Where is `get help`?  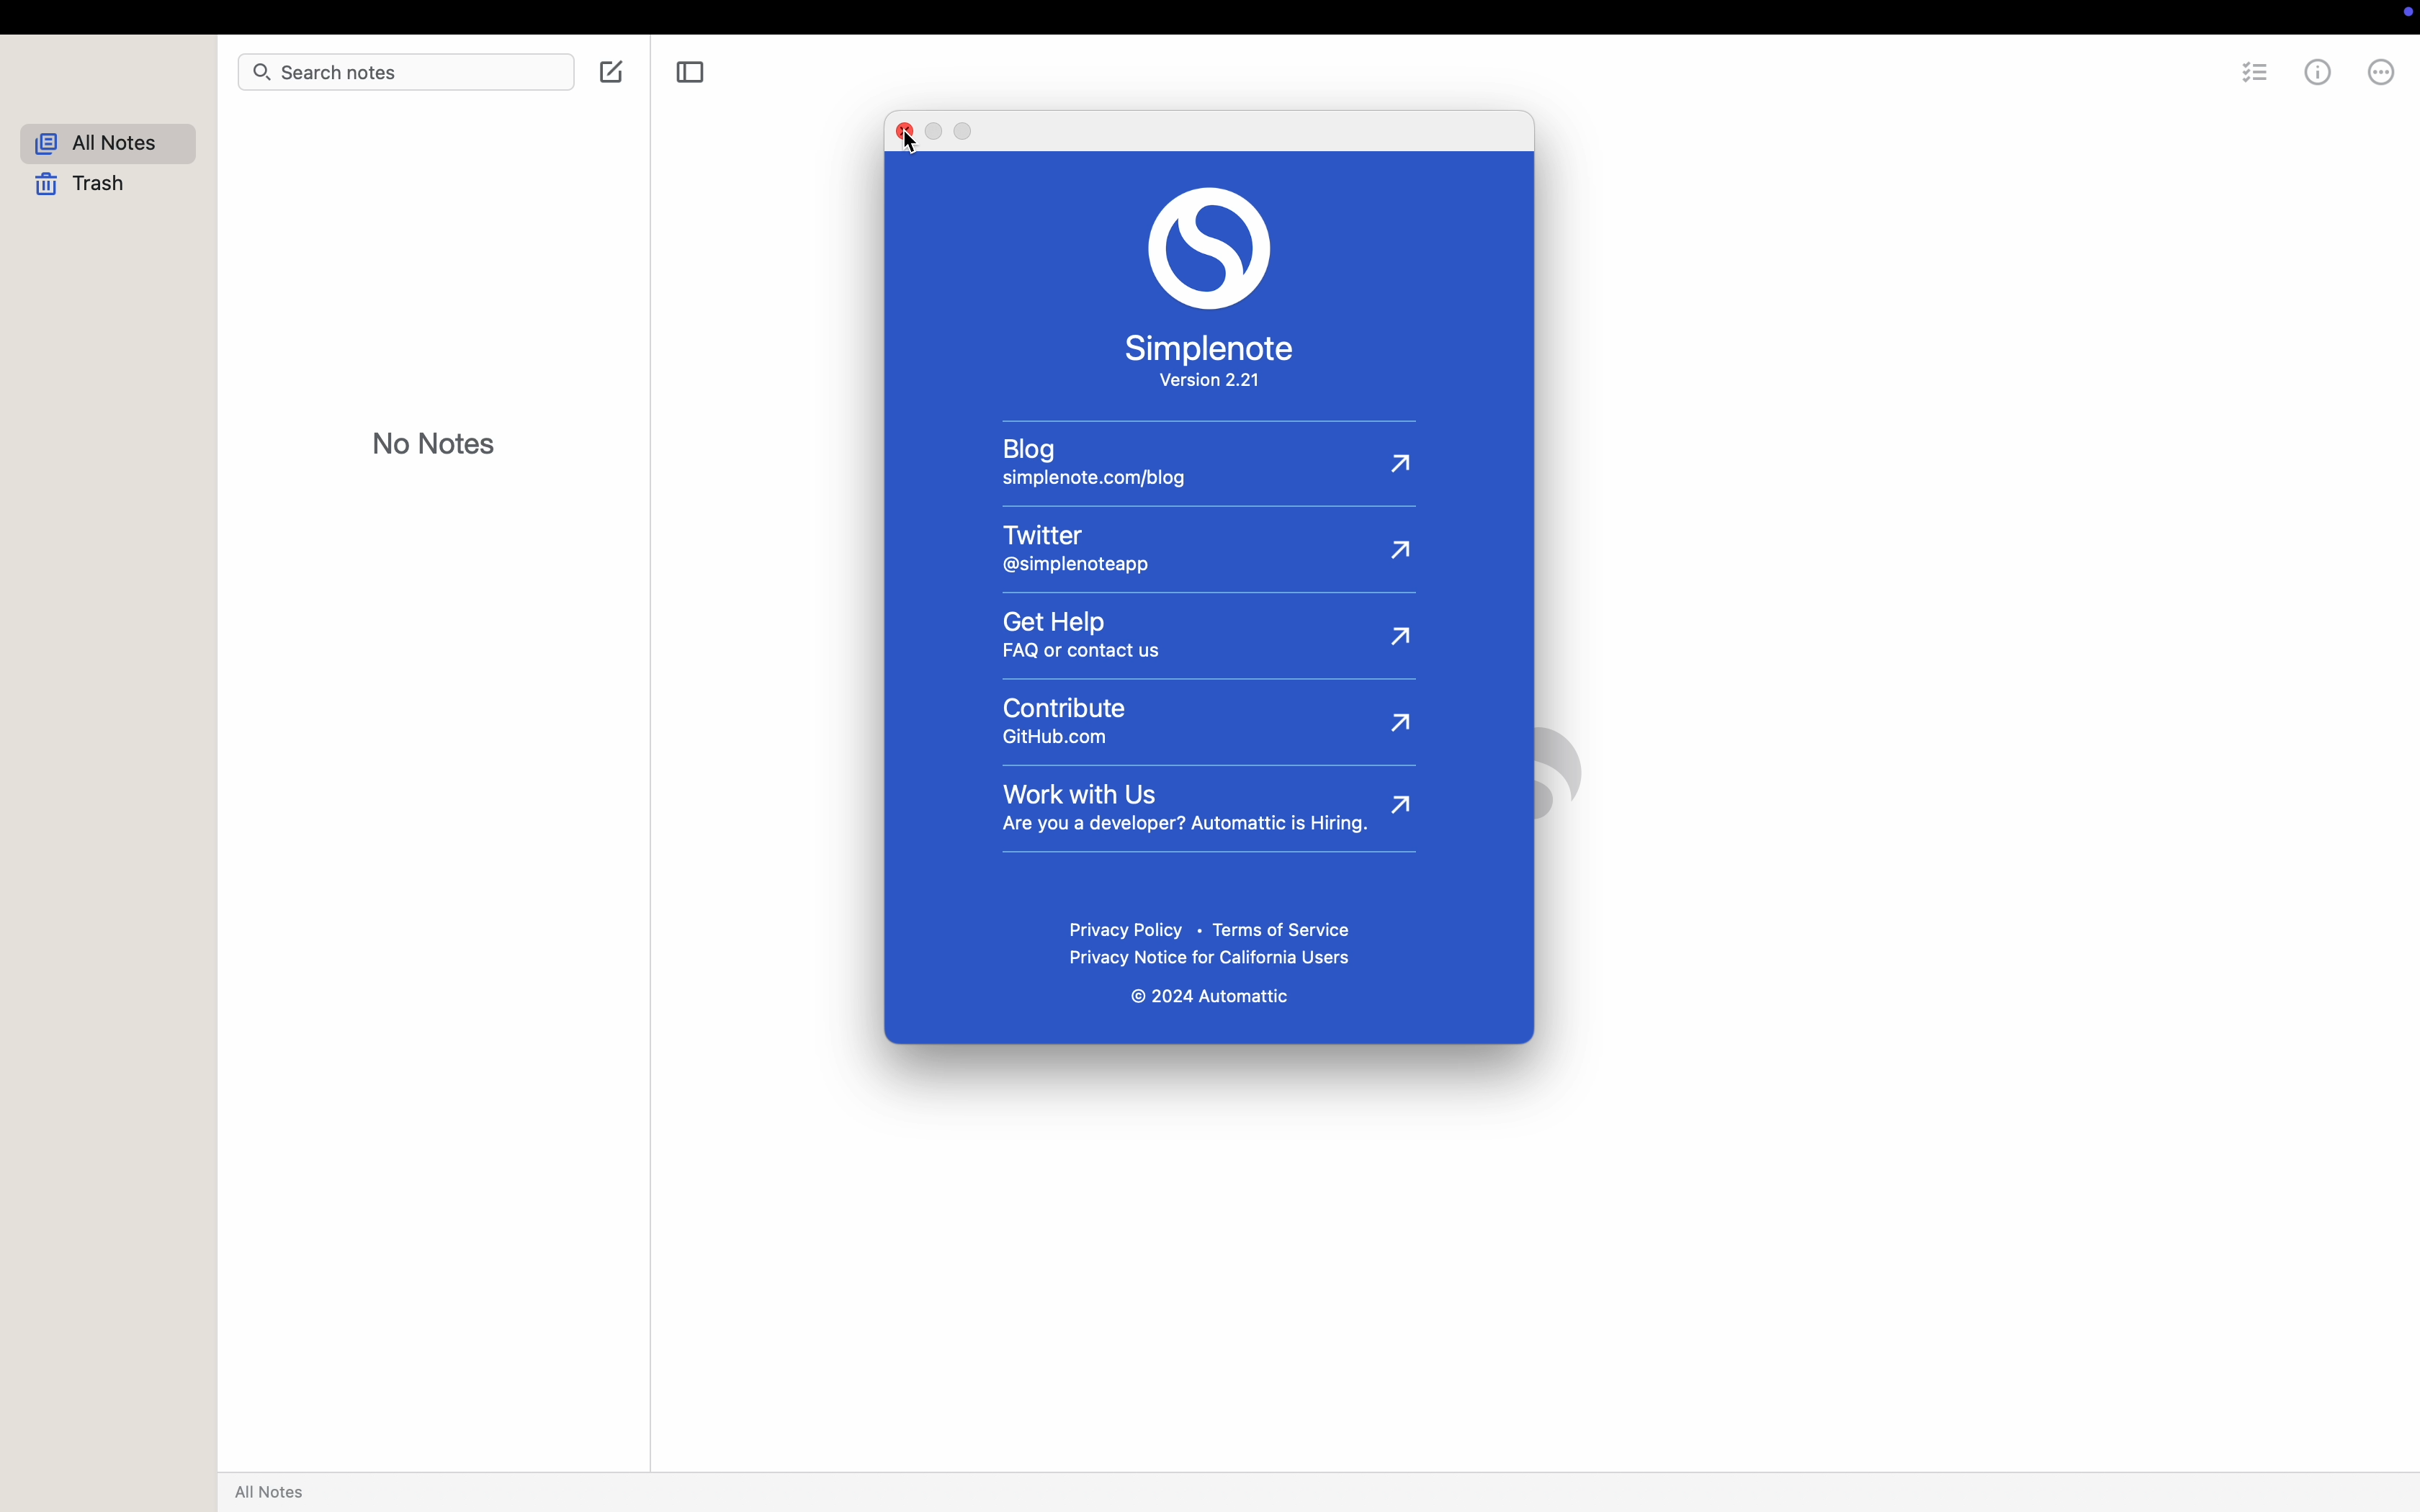 get help is located at coordinates (1207, 636).